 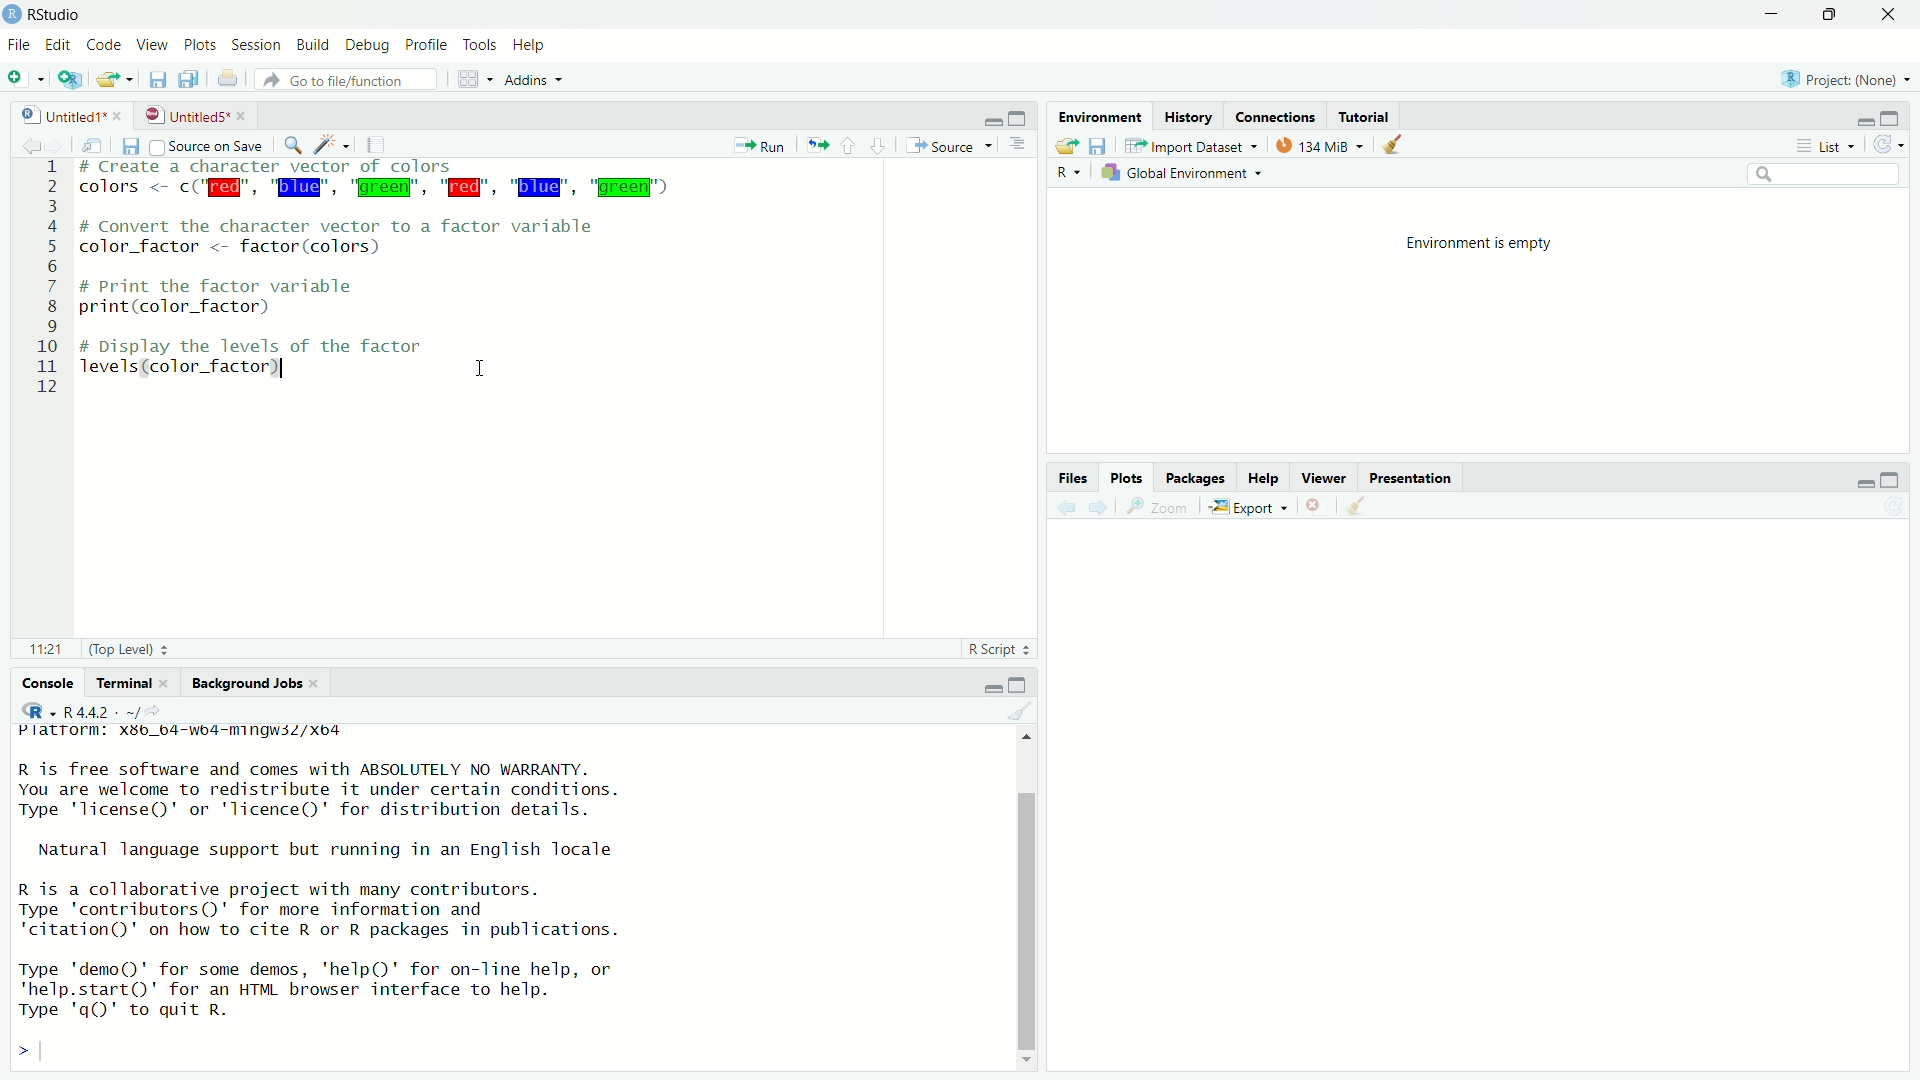 I want to click on # Convert the character vector to a factor variable
color_factor <- factor (colors), so click(x=357, y=237).